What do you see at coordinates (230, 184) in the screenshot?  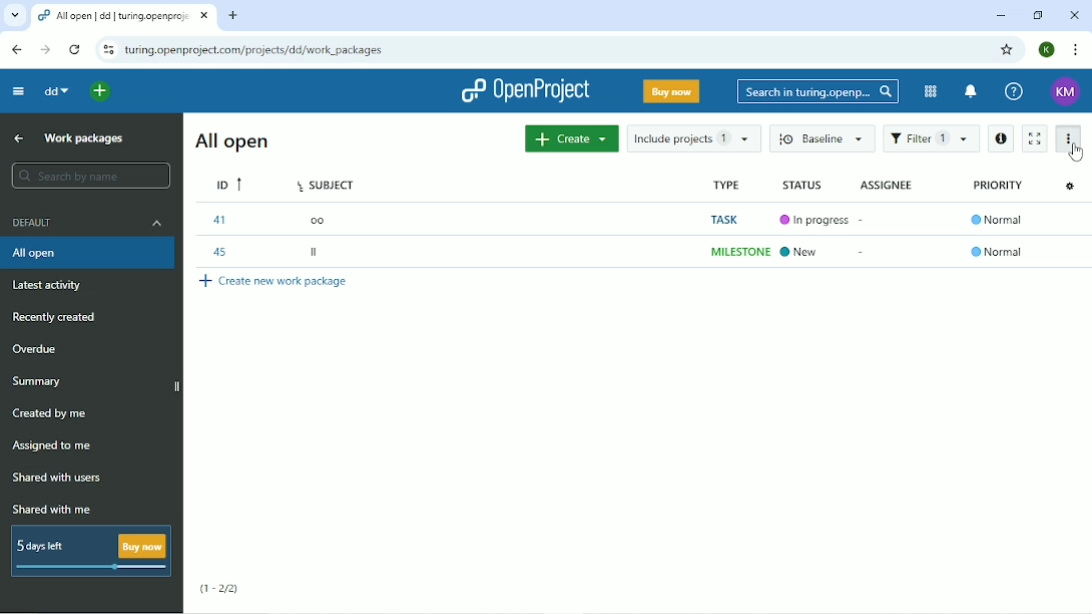 I see `ID` at bounding box center [230, 184].